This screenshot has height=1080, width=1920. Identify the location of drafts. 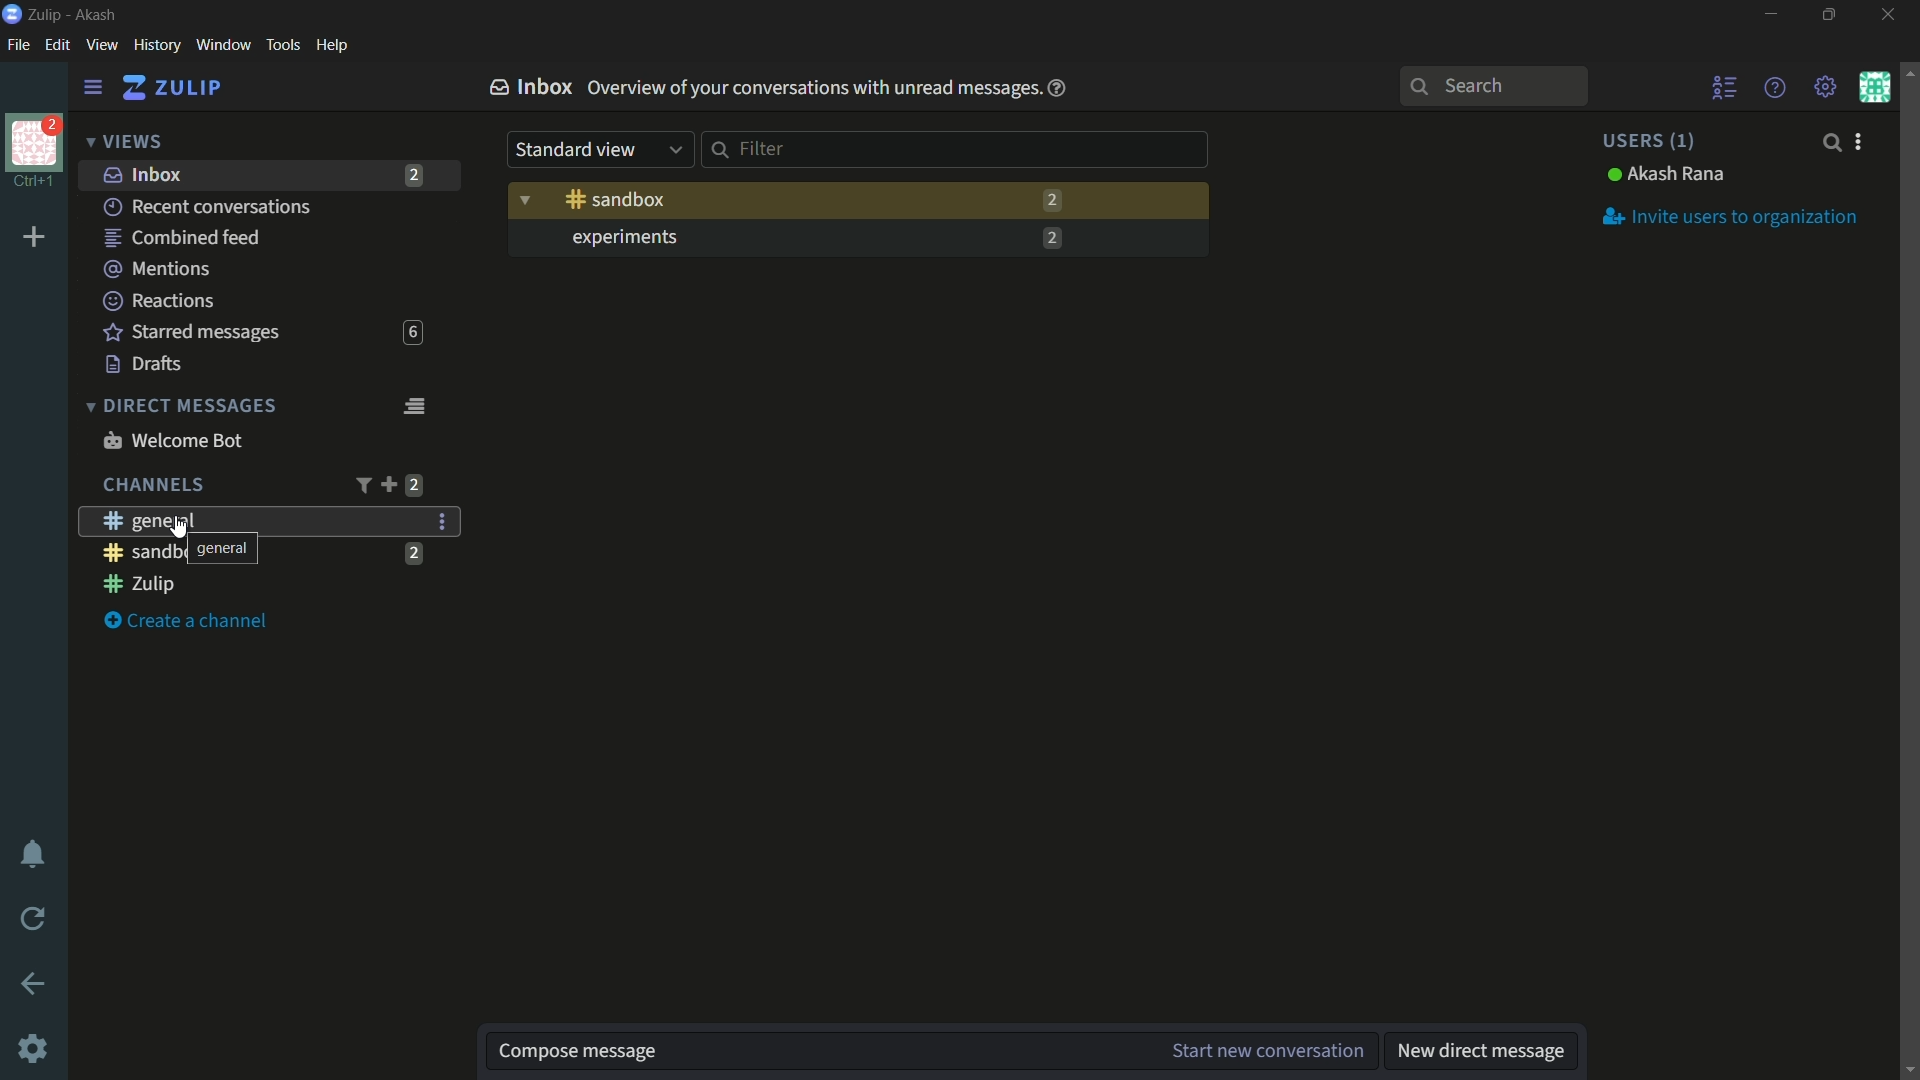
(144, 364).